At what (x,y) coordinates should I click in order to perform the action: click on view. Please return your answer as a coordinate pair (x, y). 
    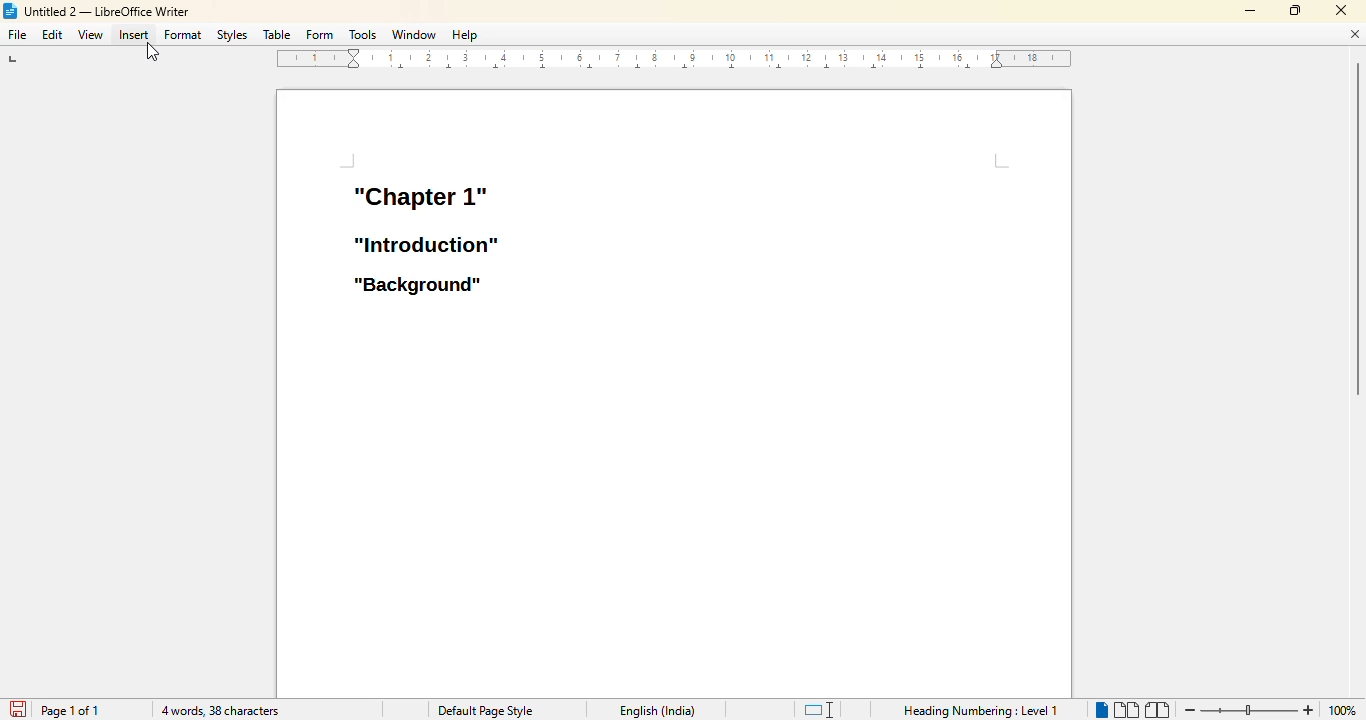
    Looking at the image, I should click on (90, 35).